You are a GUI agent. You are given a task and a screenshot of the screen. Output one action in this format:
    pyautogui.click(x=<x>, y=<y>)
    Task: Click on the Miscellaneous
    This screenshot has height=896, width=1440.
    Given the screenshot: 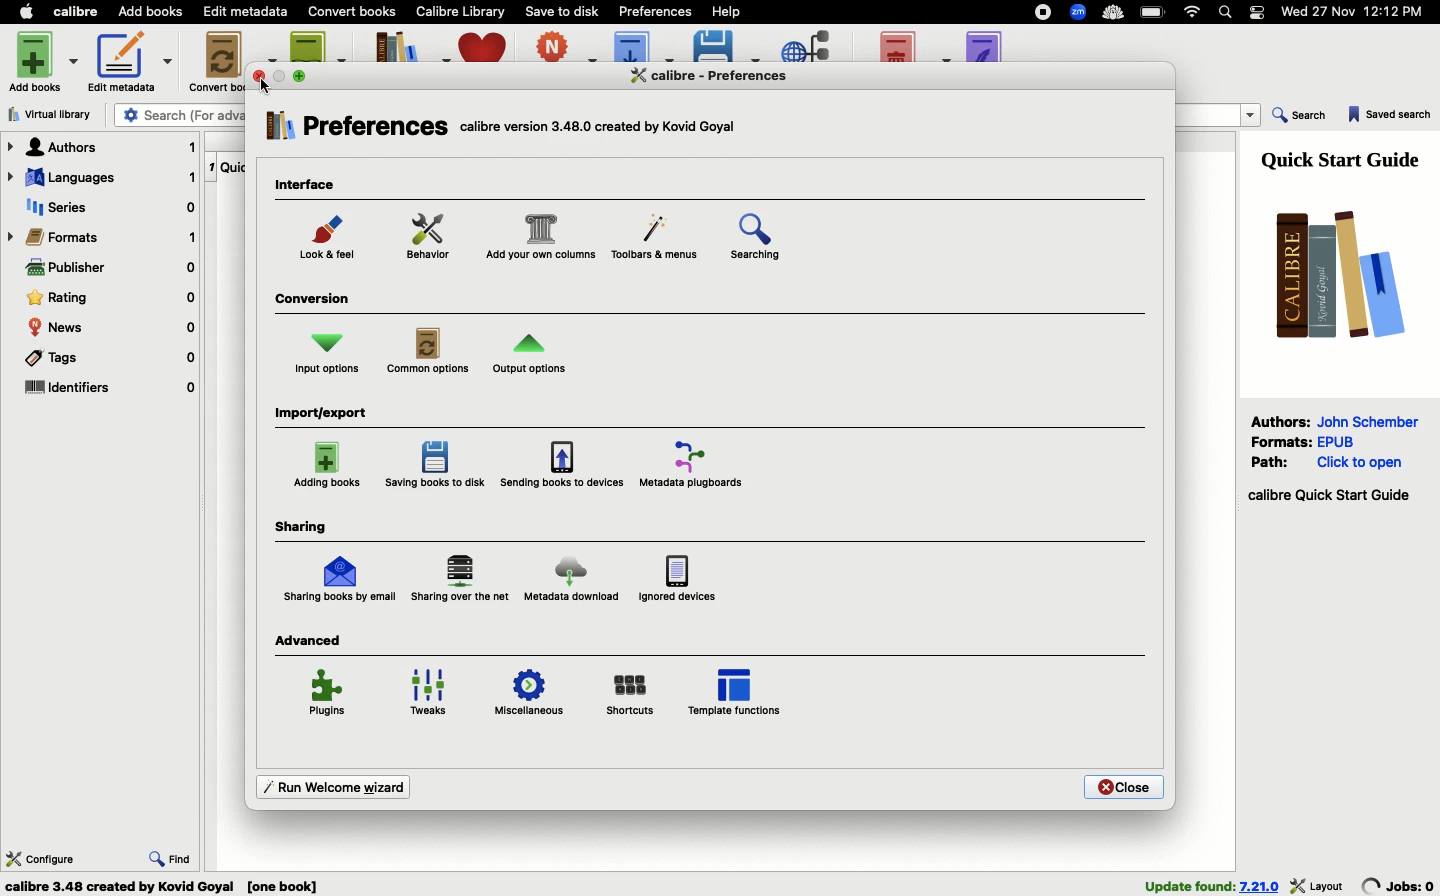 What is the action you would take?
    pyautogui.click(x=529, y=696)
    